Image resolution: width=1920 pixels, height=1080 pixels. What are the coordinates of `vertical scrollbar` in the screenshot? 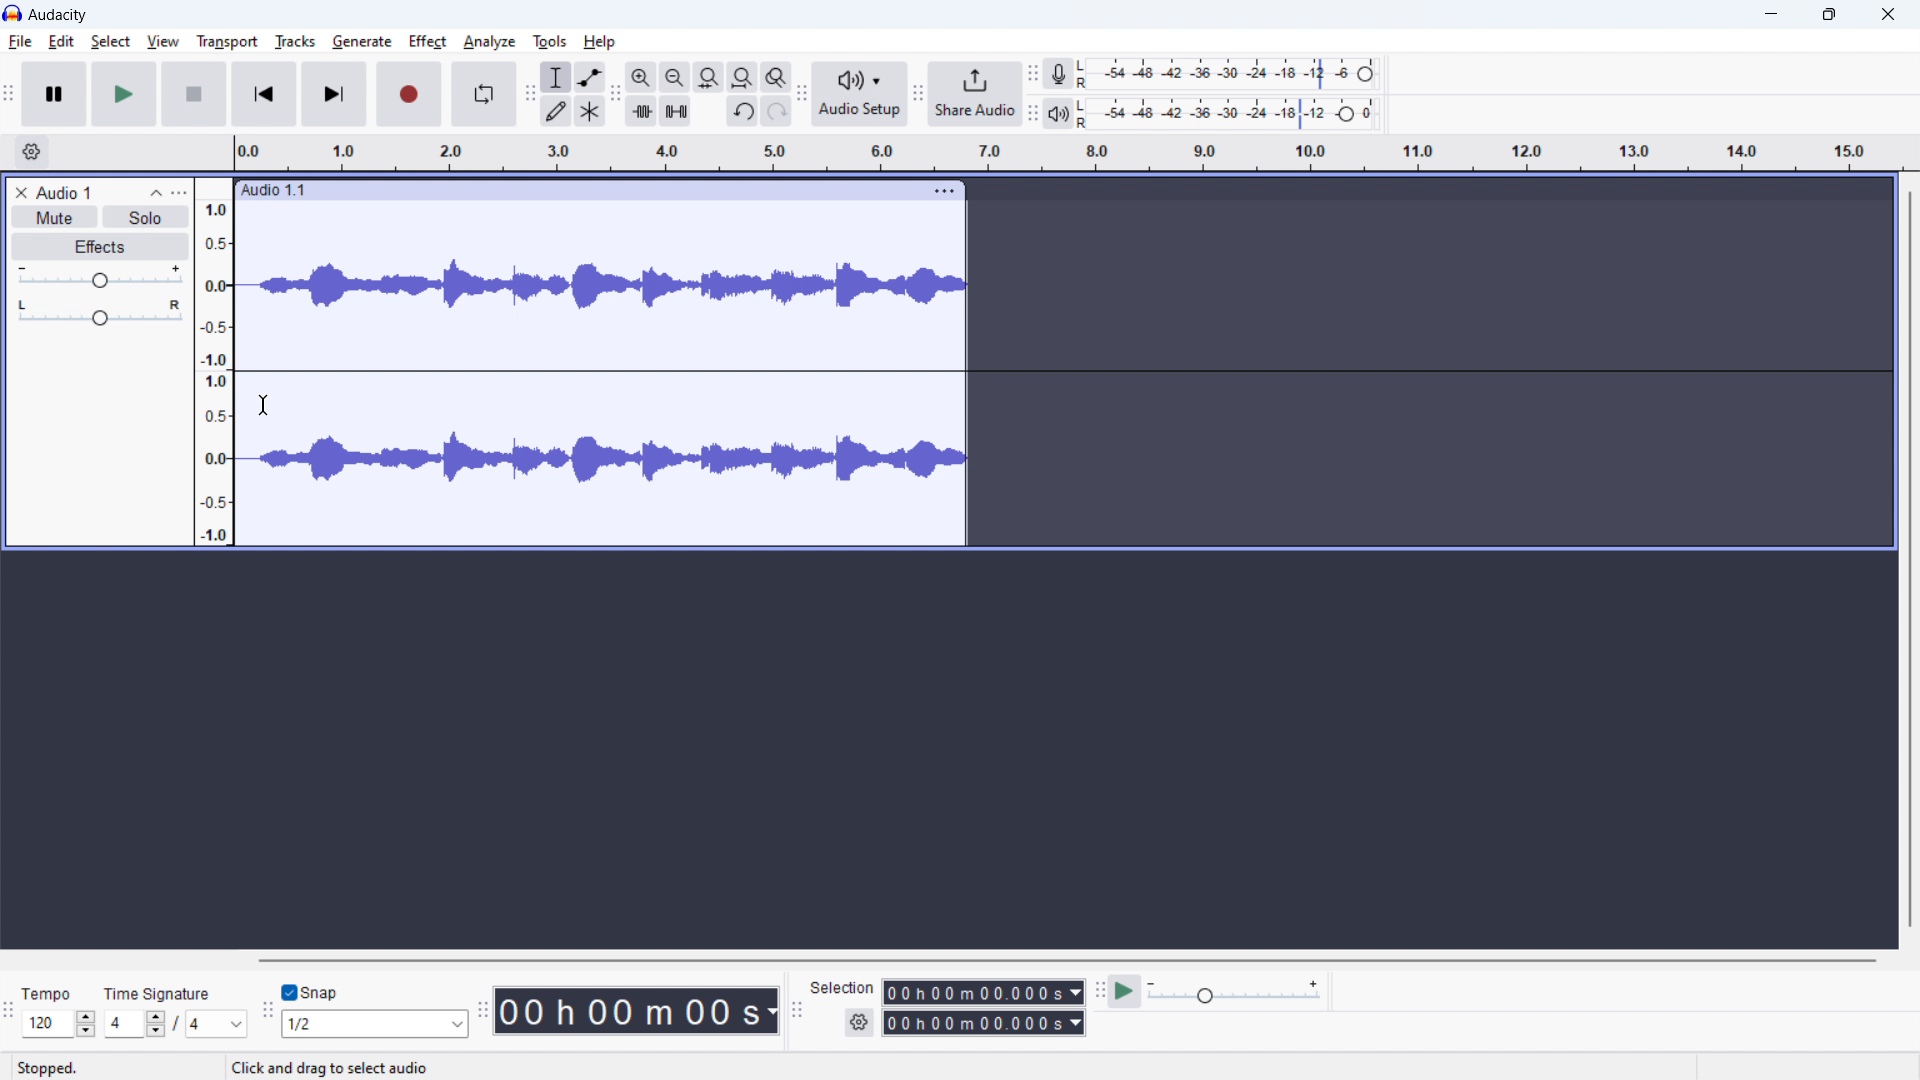 It's located at (1910, 559).